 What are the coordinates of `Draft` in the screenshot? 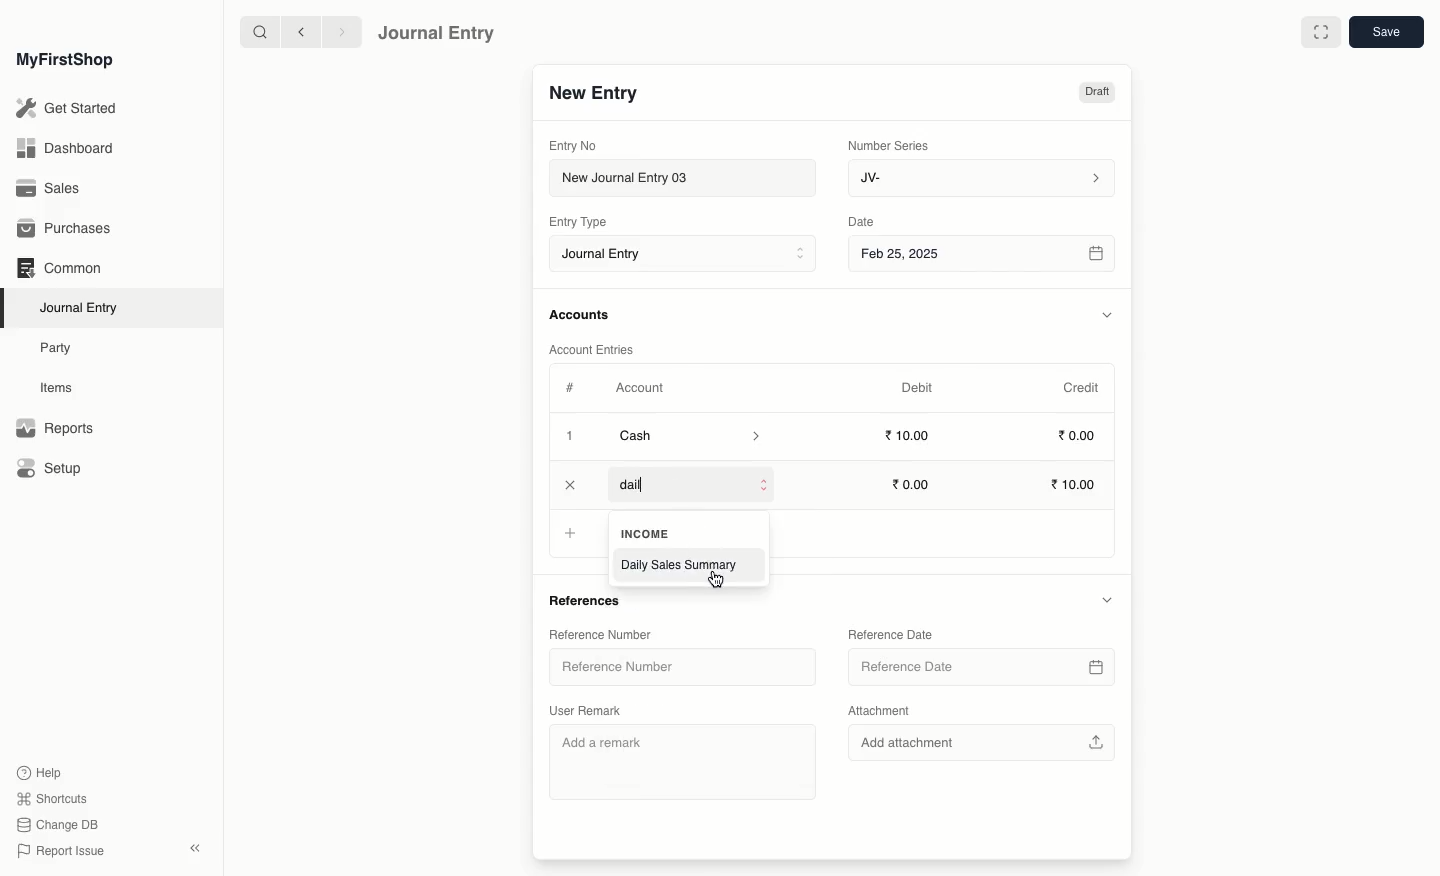 It's located at (1096, 94).